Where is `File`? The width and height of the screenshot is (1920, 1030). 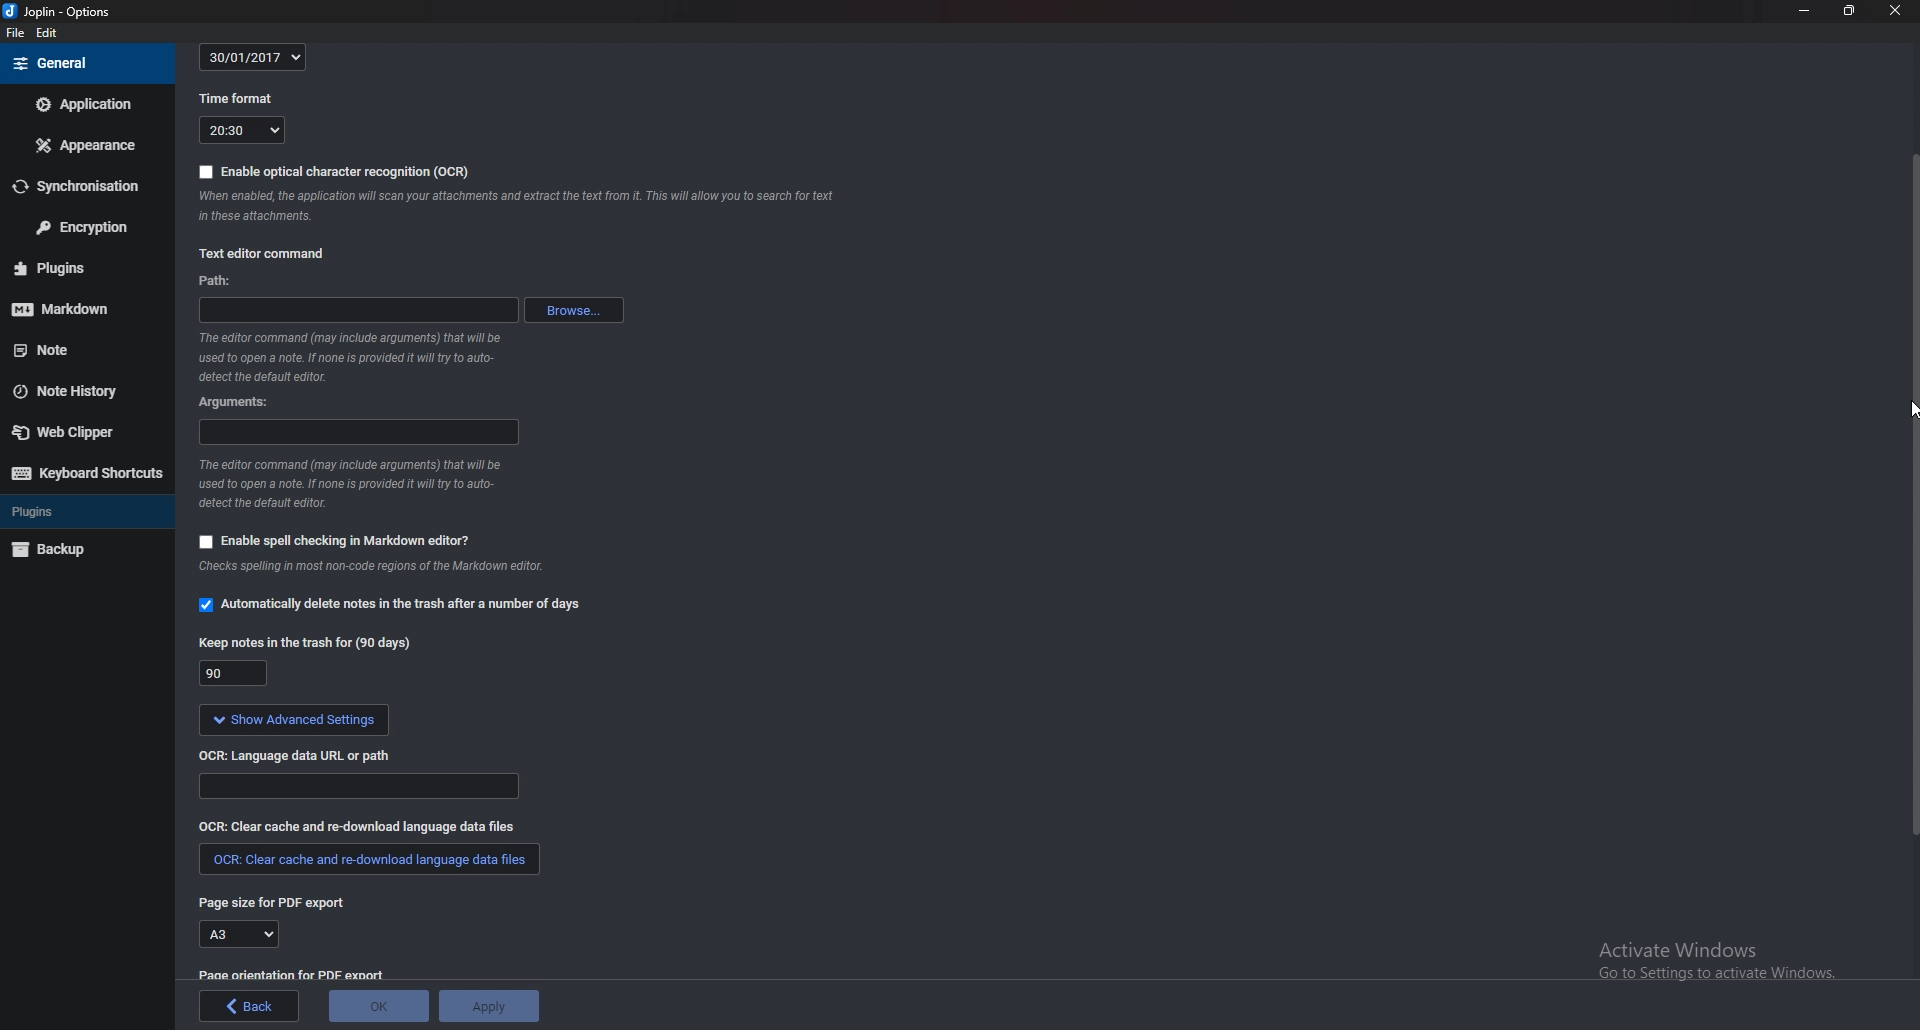 File is located at coordinates (16, 33).